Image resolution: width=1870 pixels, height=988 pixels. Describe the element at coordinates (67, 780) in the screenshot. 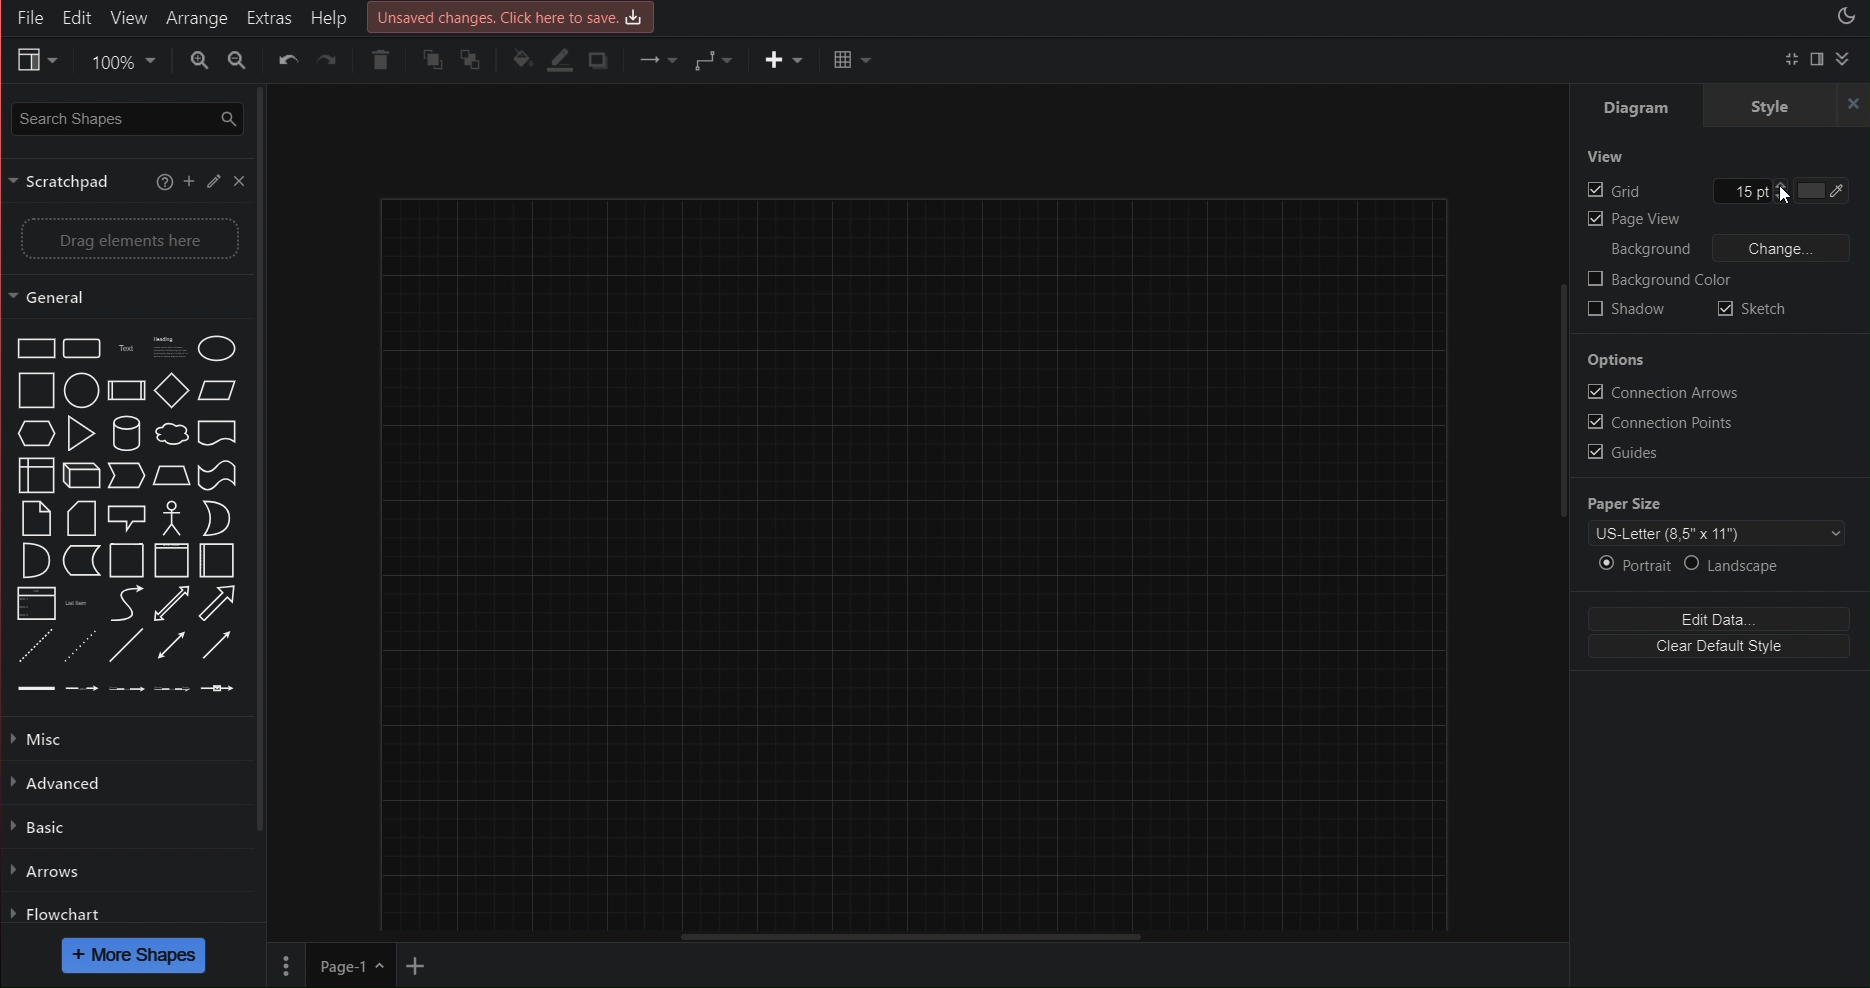

I see `Advanced` at that location.